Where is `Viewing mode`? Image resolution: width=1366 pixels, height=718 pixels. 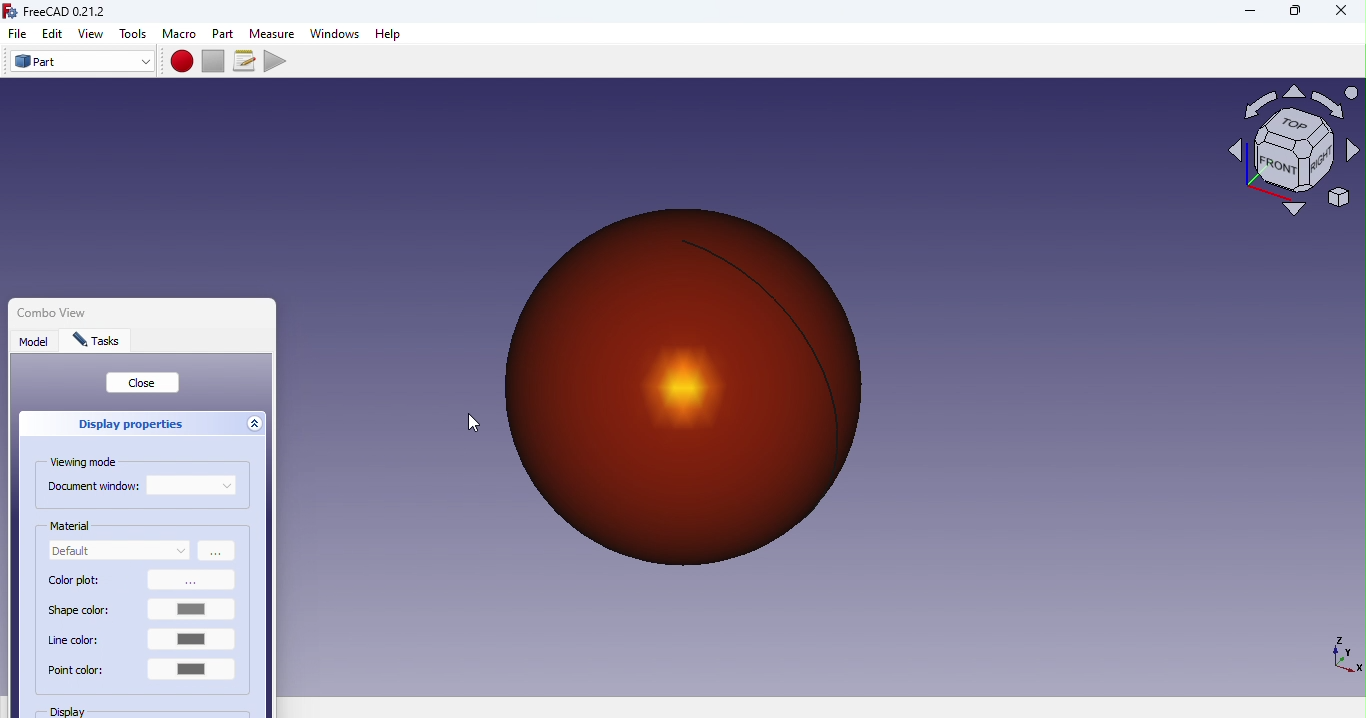 Viewing mode is located at coordinates (88, 463).